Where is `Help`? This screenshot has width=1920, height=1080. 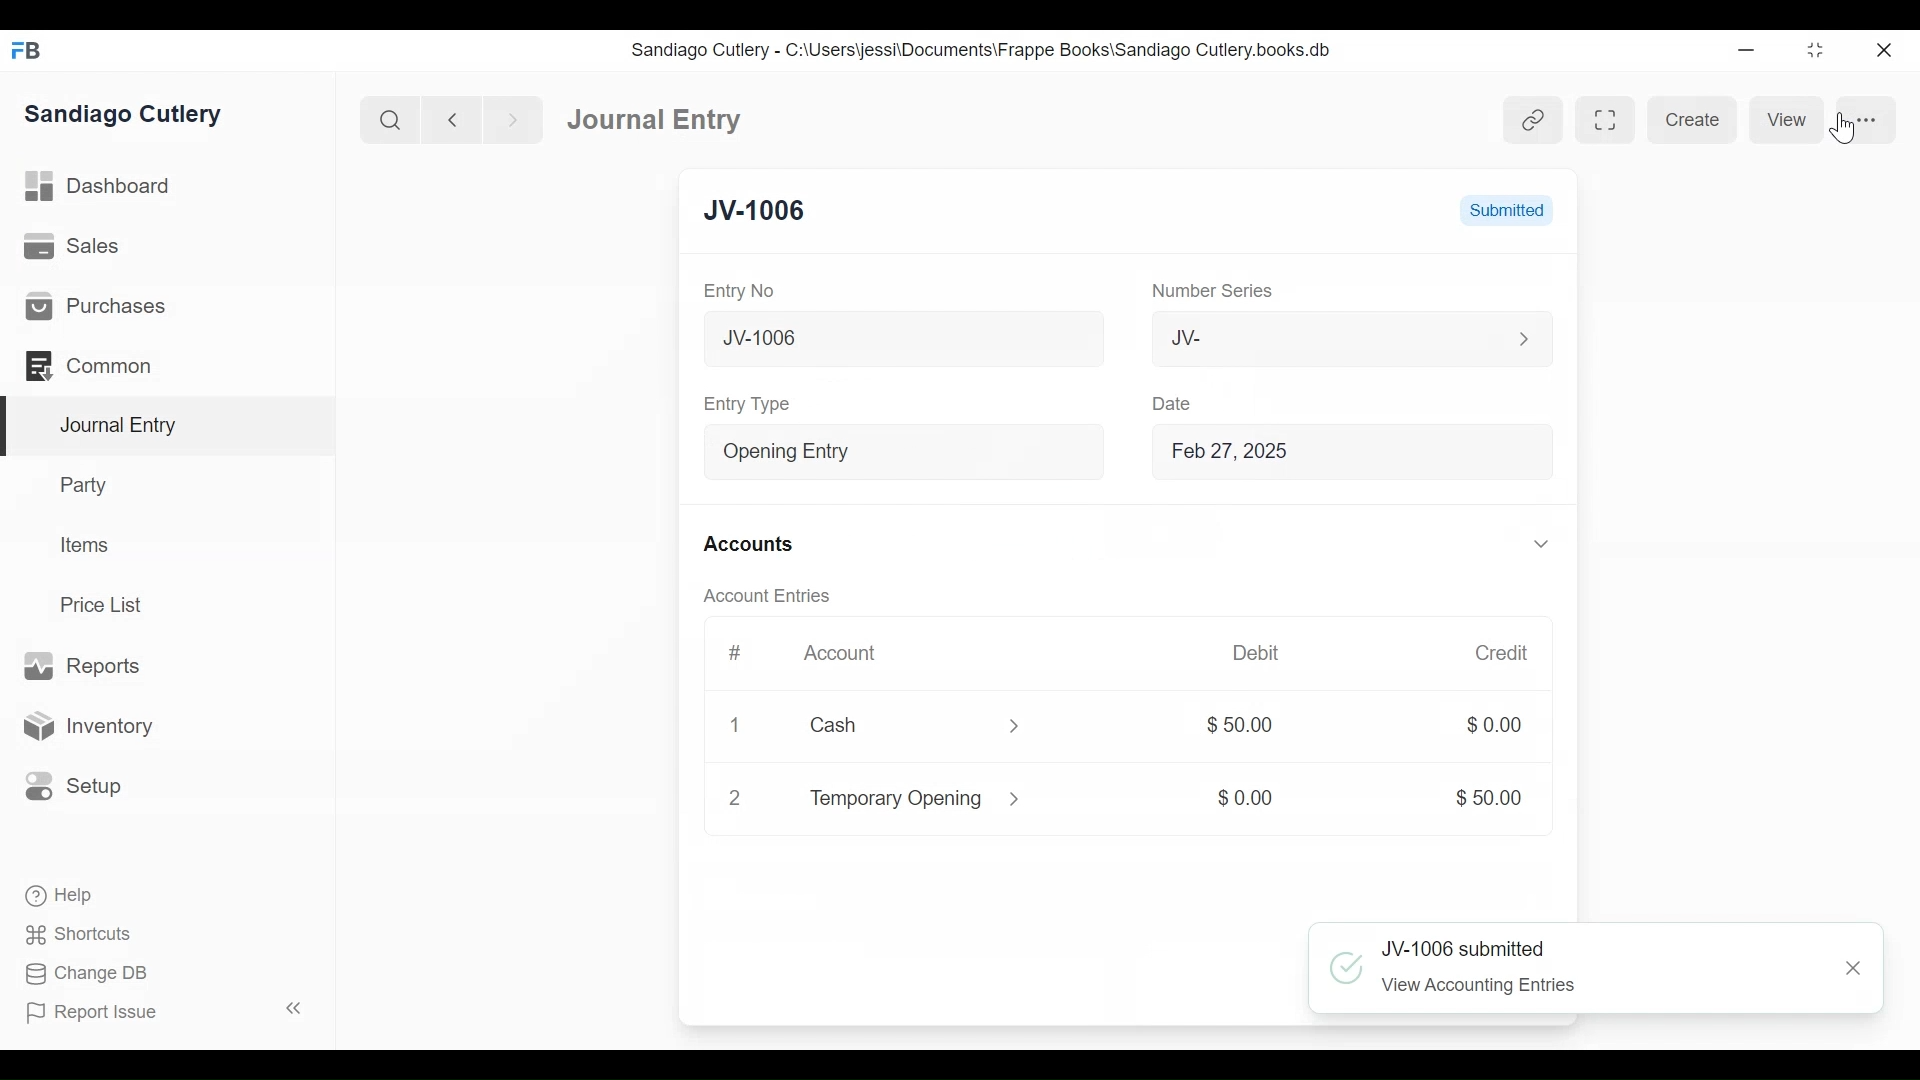 Help is located at coordinates (61, 896).